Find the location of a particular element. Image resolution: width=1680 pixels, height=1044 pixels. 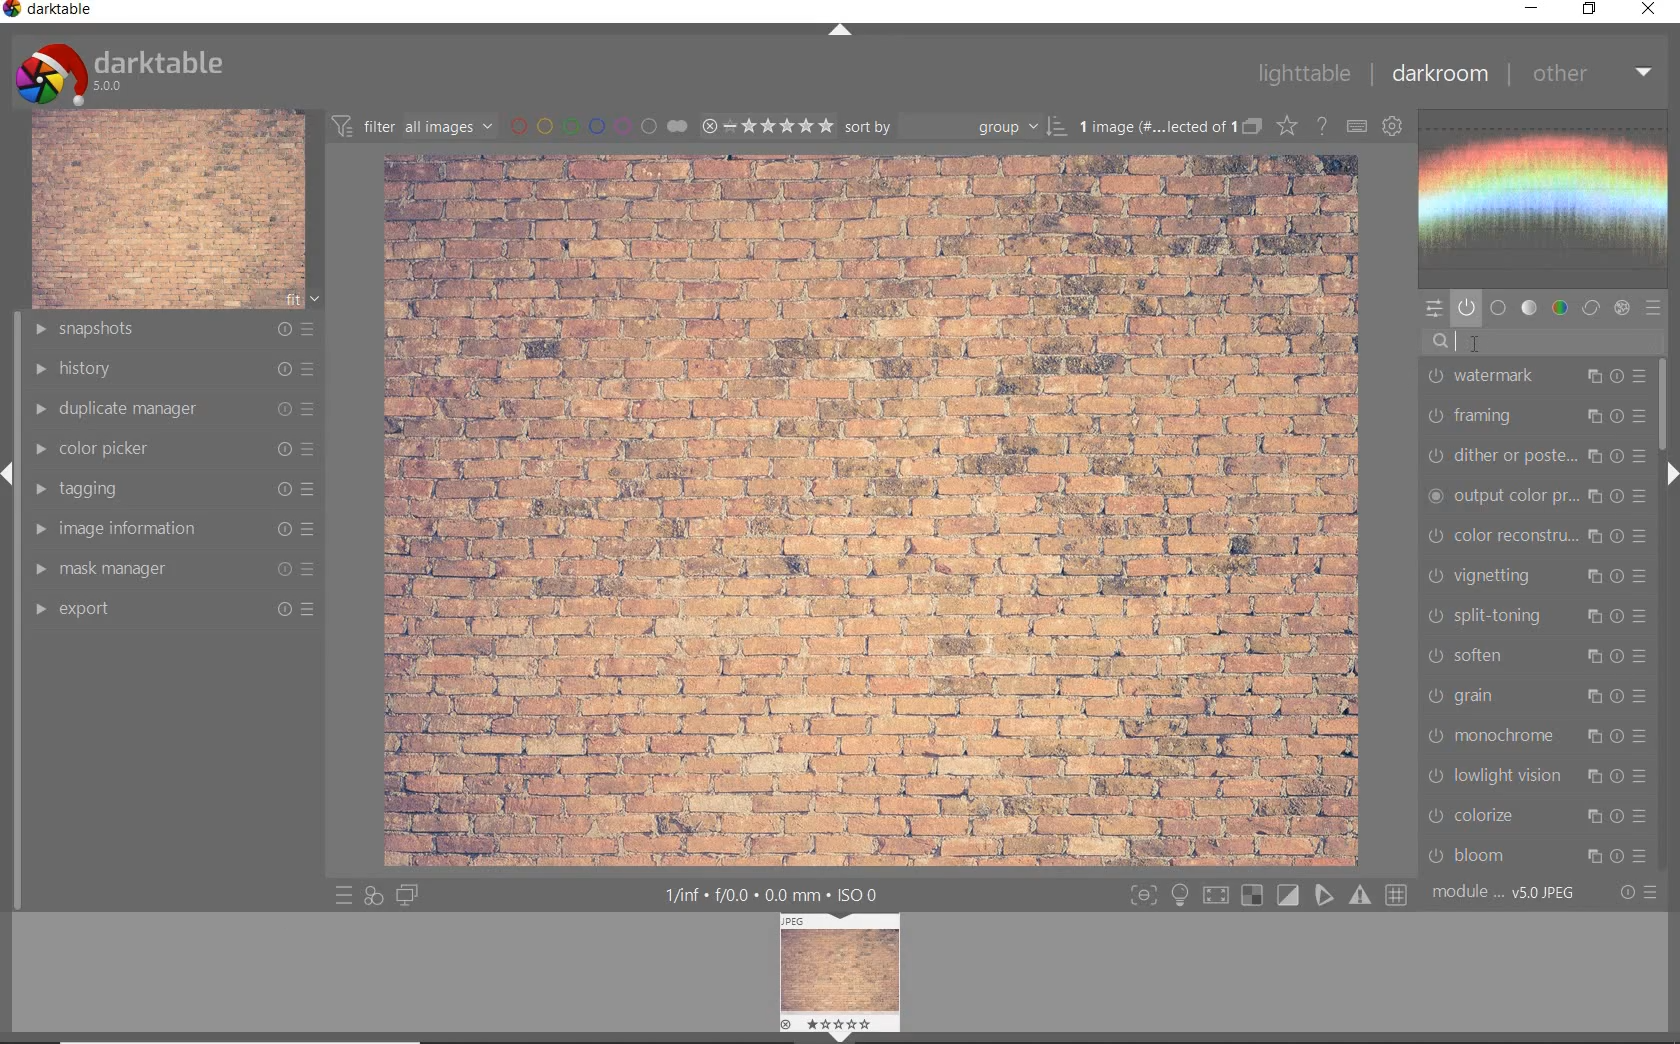

duplicate manager is located at coordinates (176, 411).